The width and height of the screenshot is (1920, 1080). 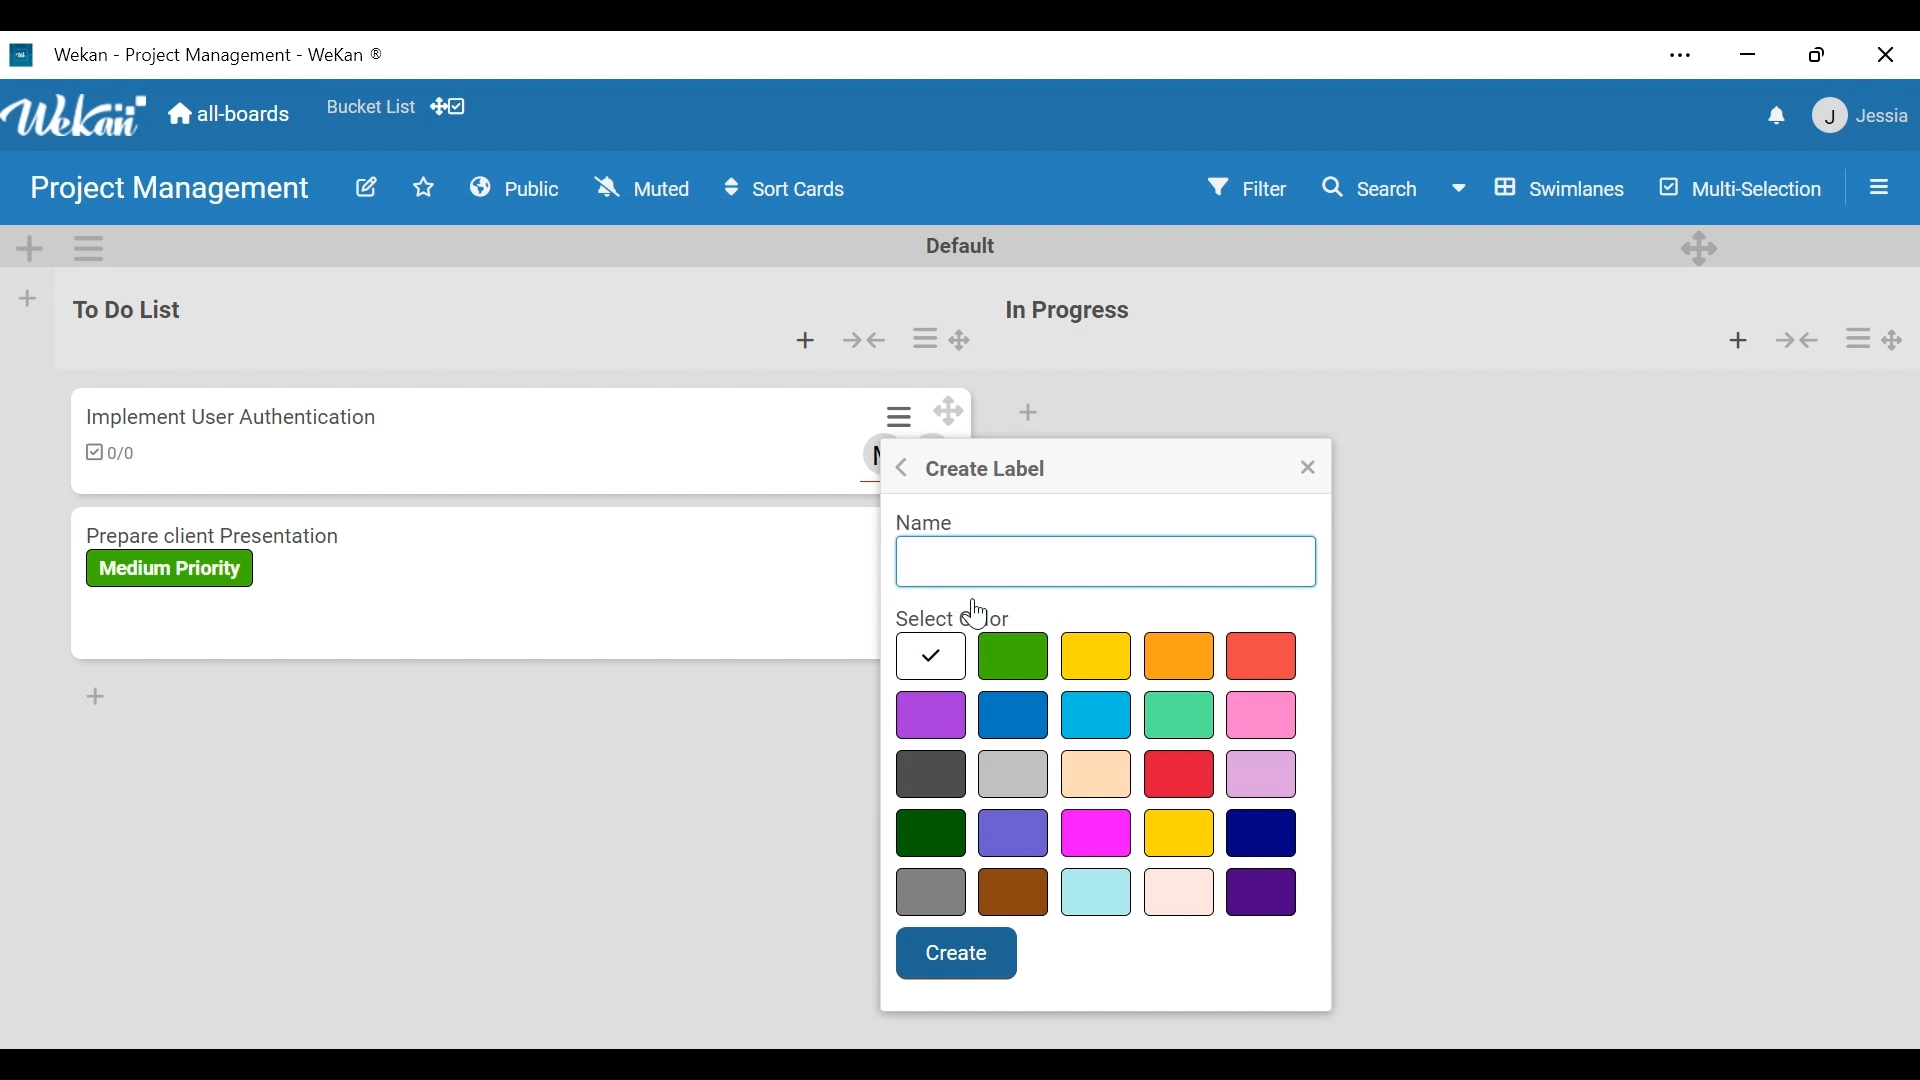 I want to click on Card actions, so click(x=1856, y=338).